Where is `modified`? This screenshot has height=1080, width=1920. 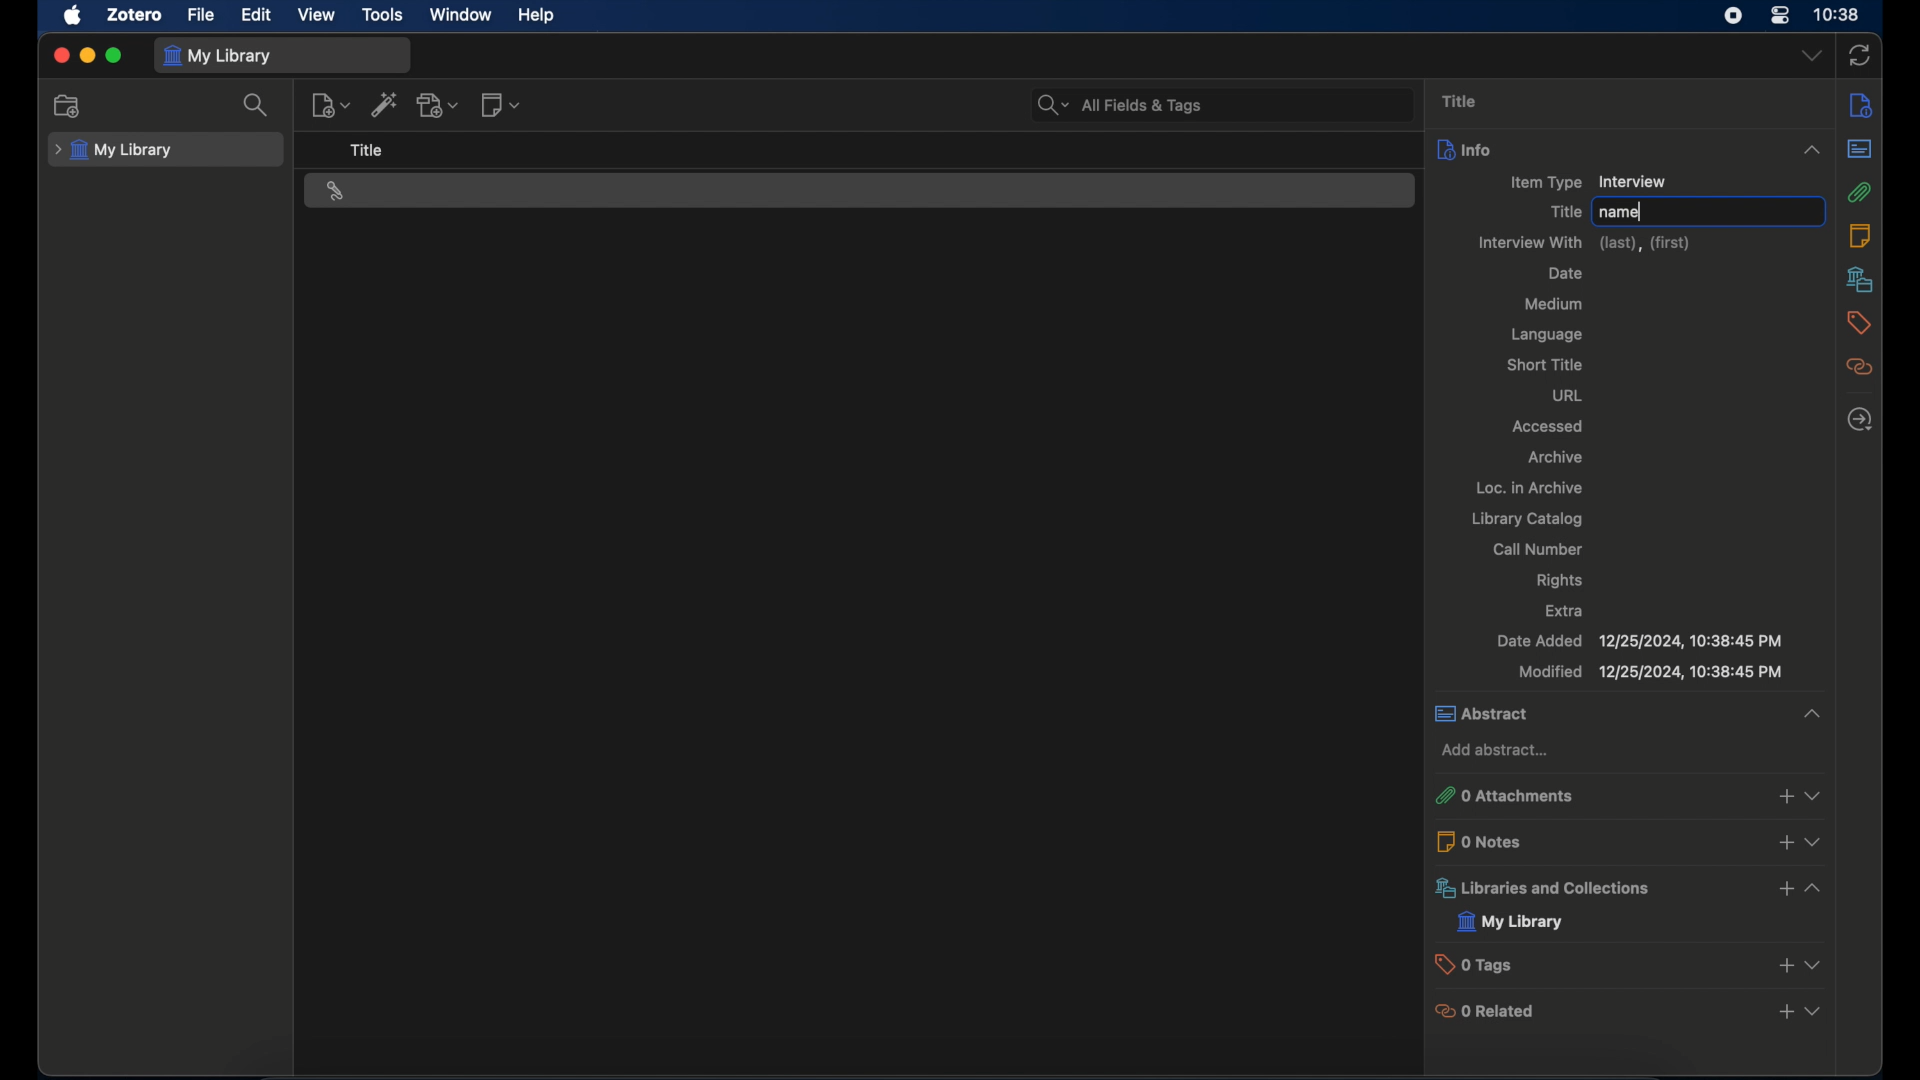 modified is located at coordinates (1650, 672).